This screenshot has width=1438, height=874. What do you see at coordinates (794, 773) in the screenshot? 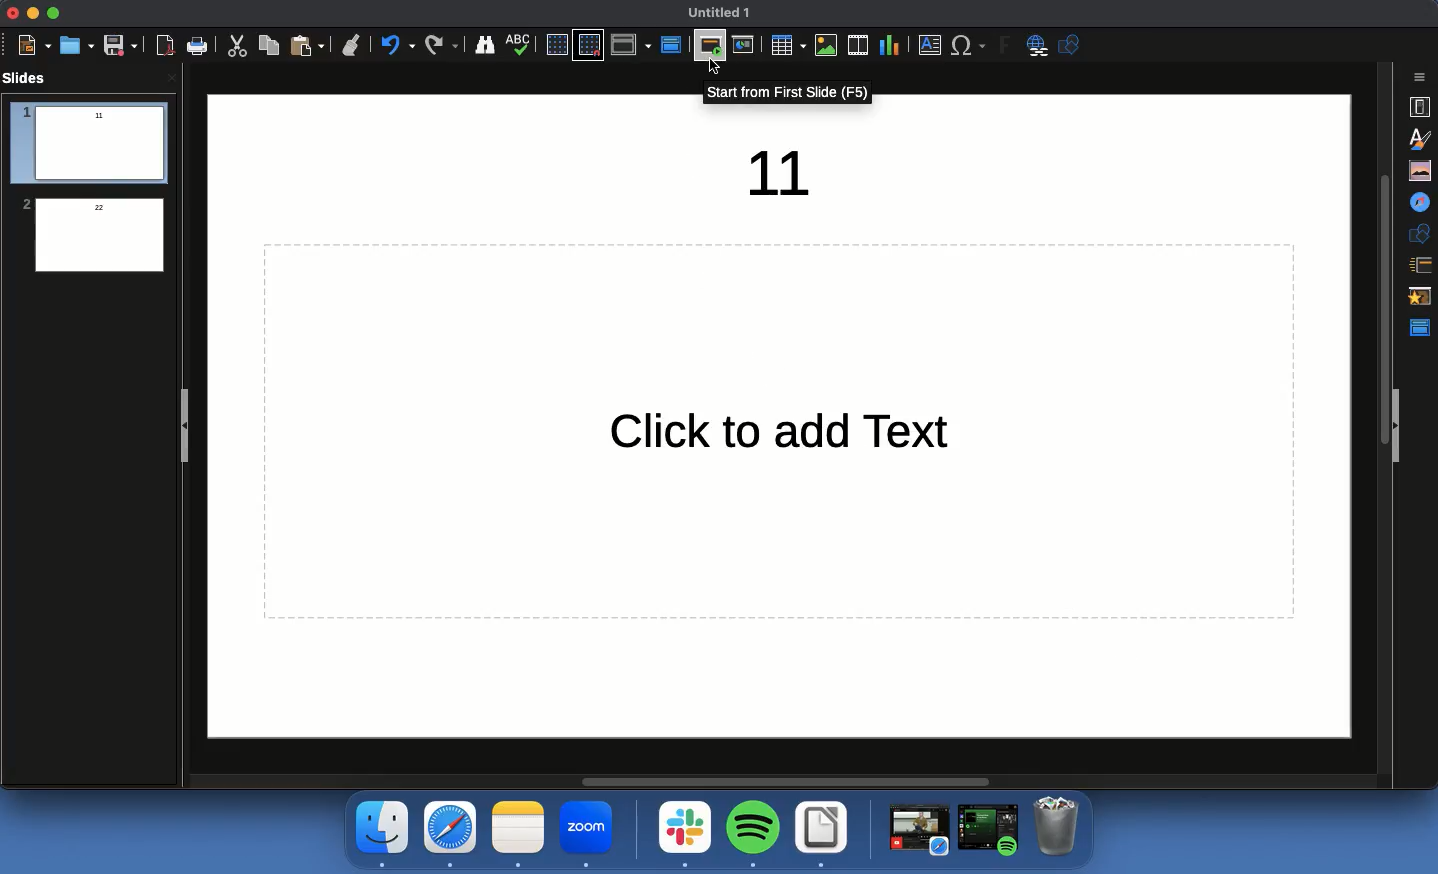
I see `horizontal Scroll` at bounding box center [794, 773].